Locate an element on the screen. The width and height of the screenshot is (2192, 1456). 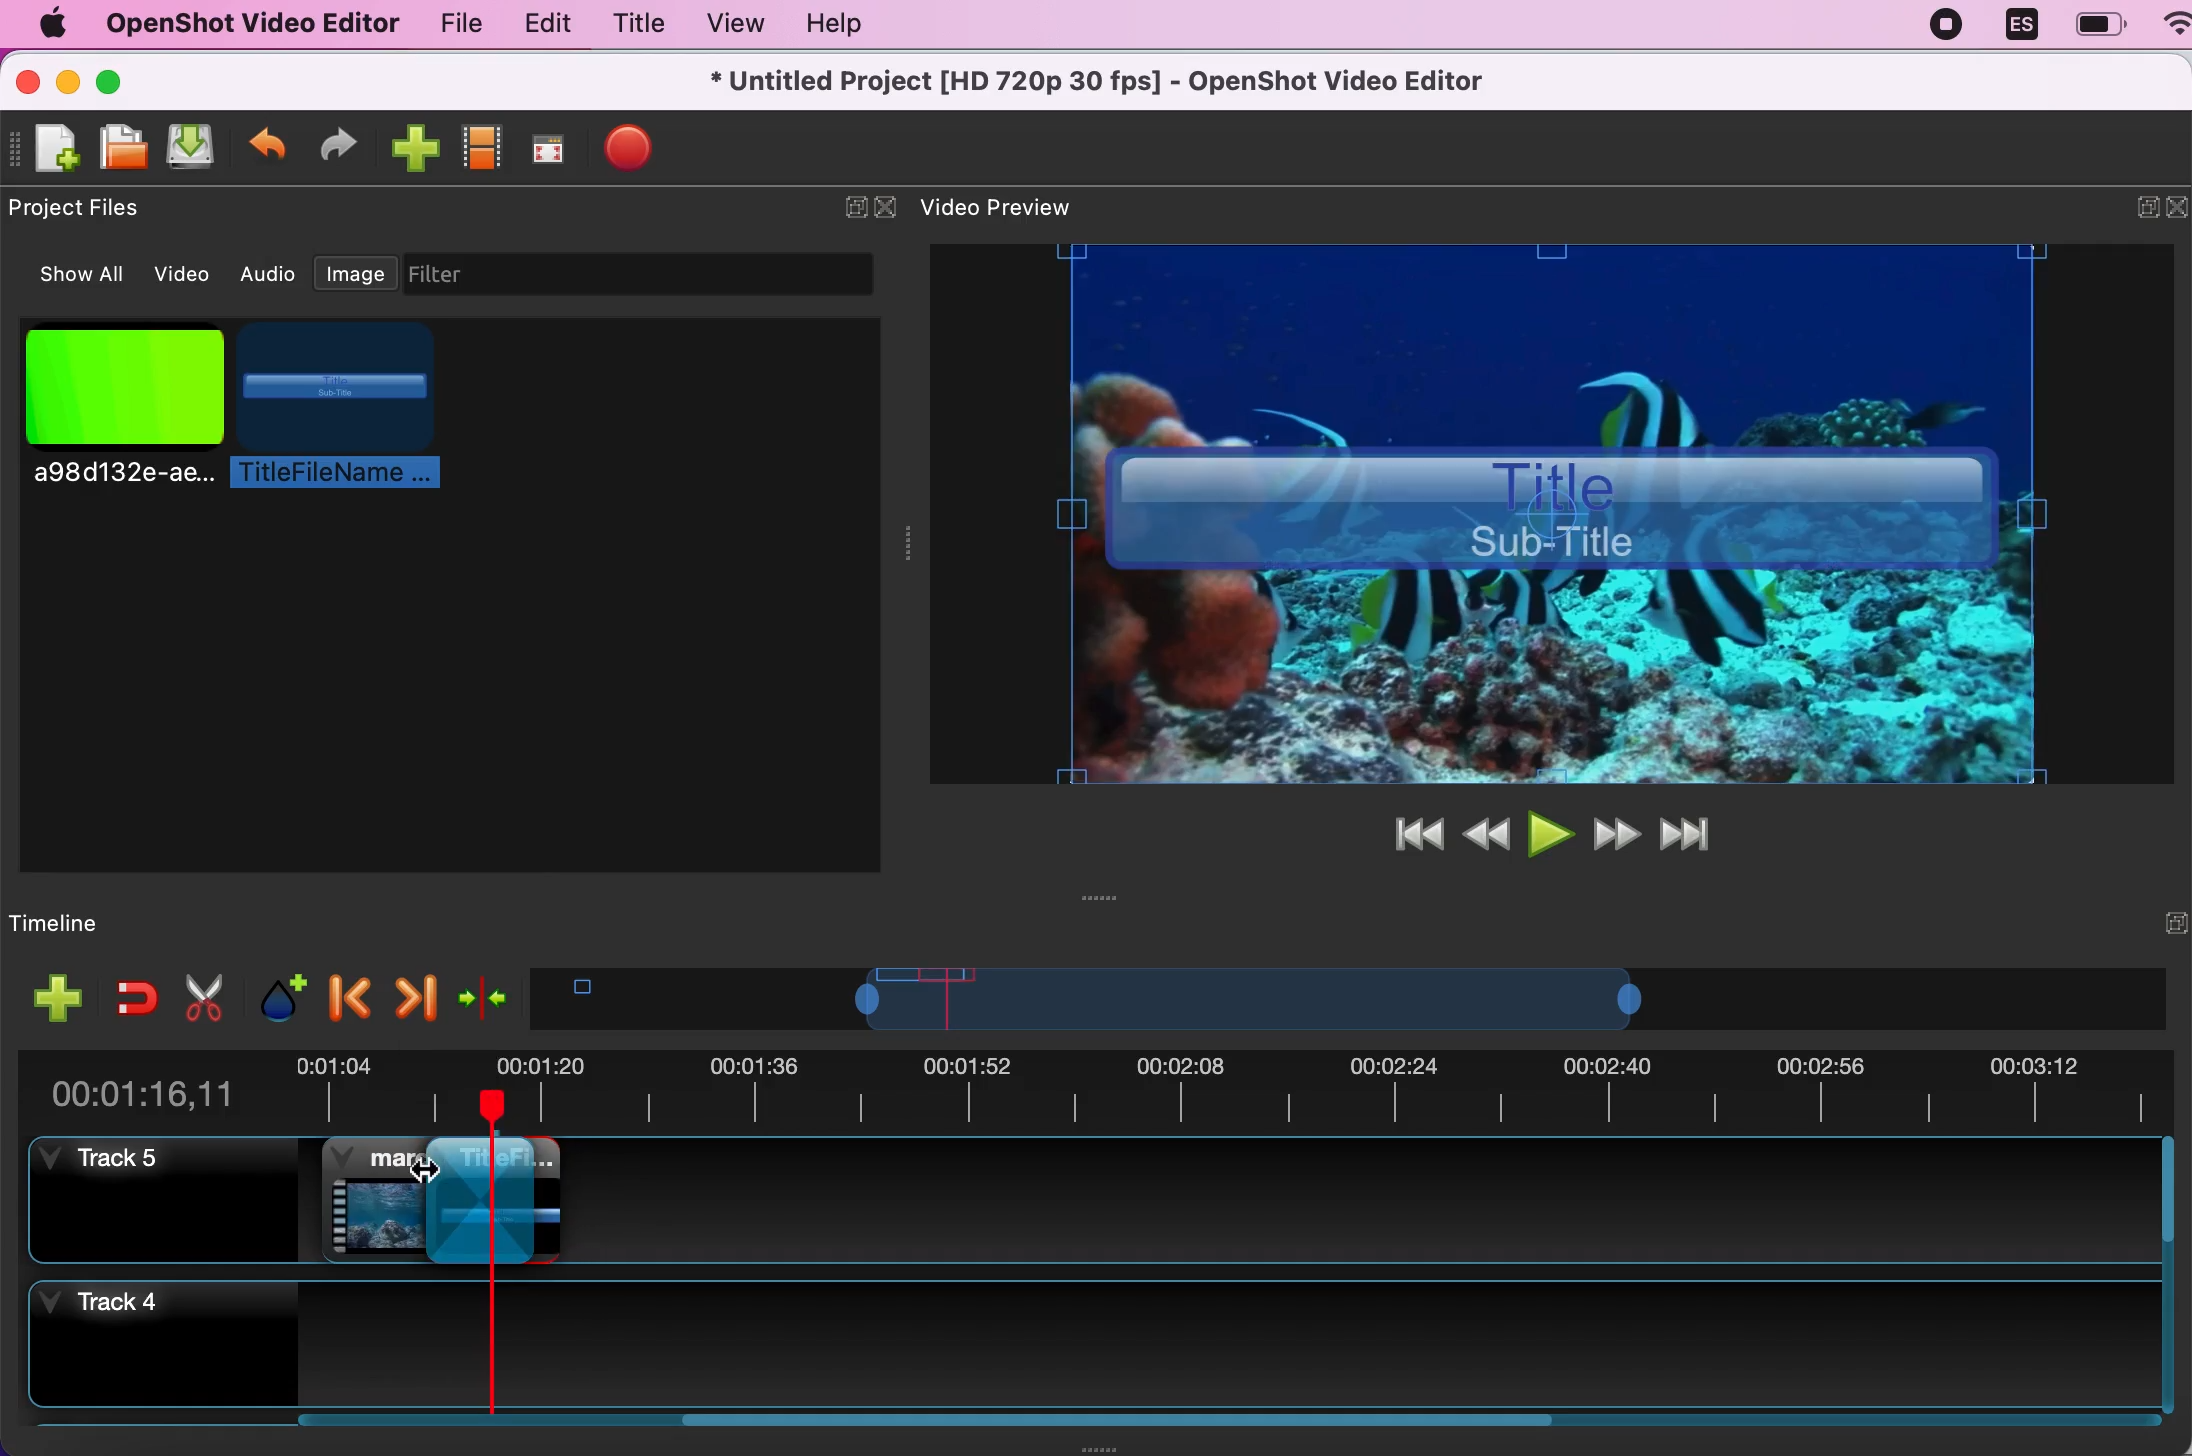
rewind is located at coordinates (1486, 831).